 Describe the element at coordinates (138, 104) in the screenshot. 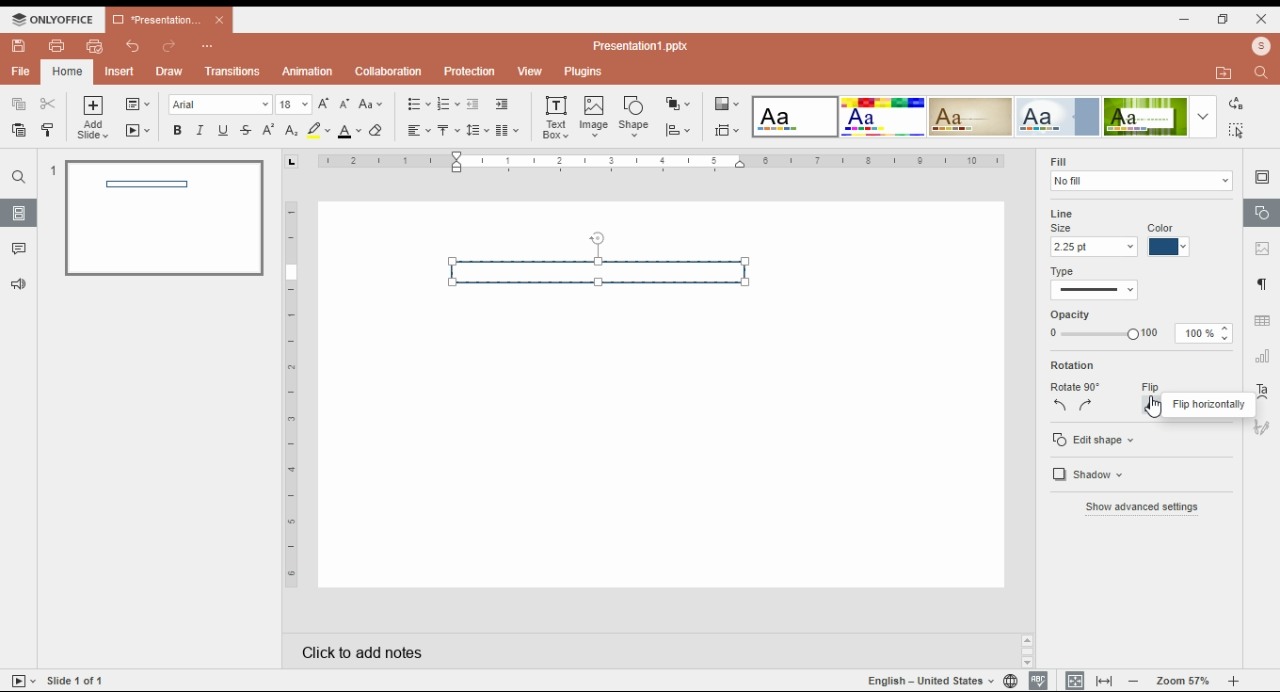

I see `change slide layout` at that location.